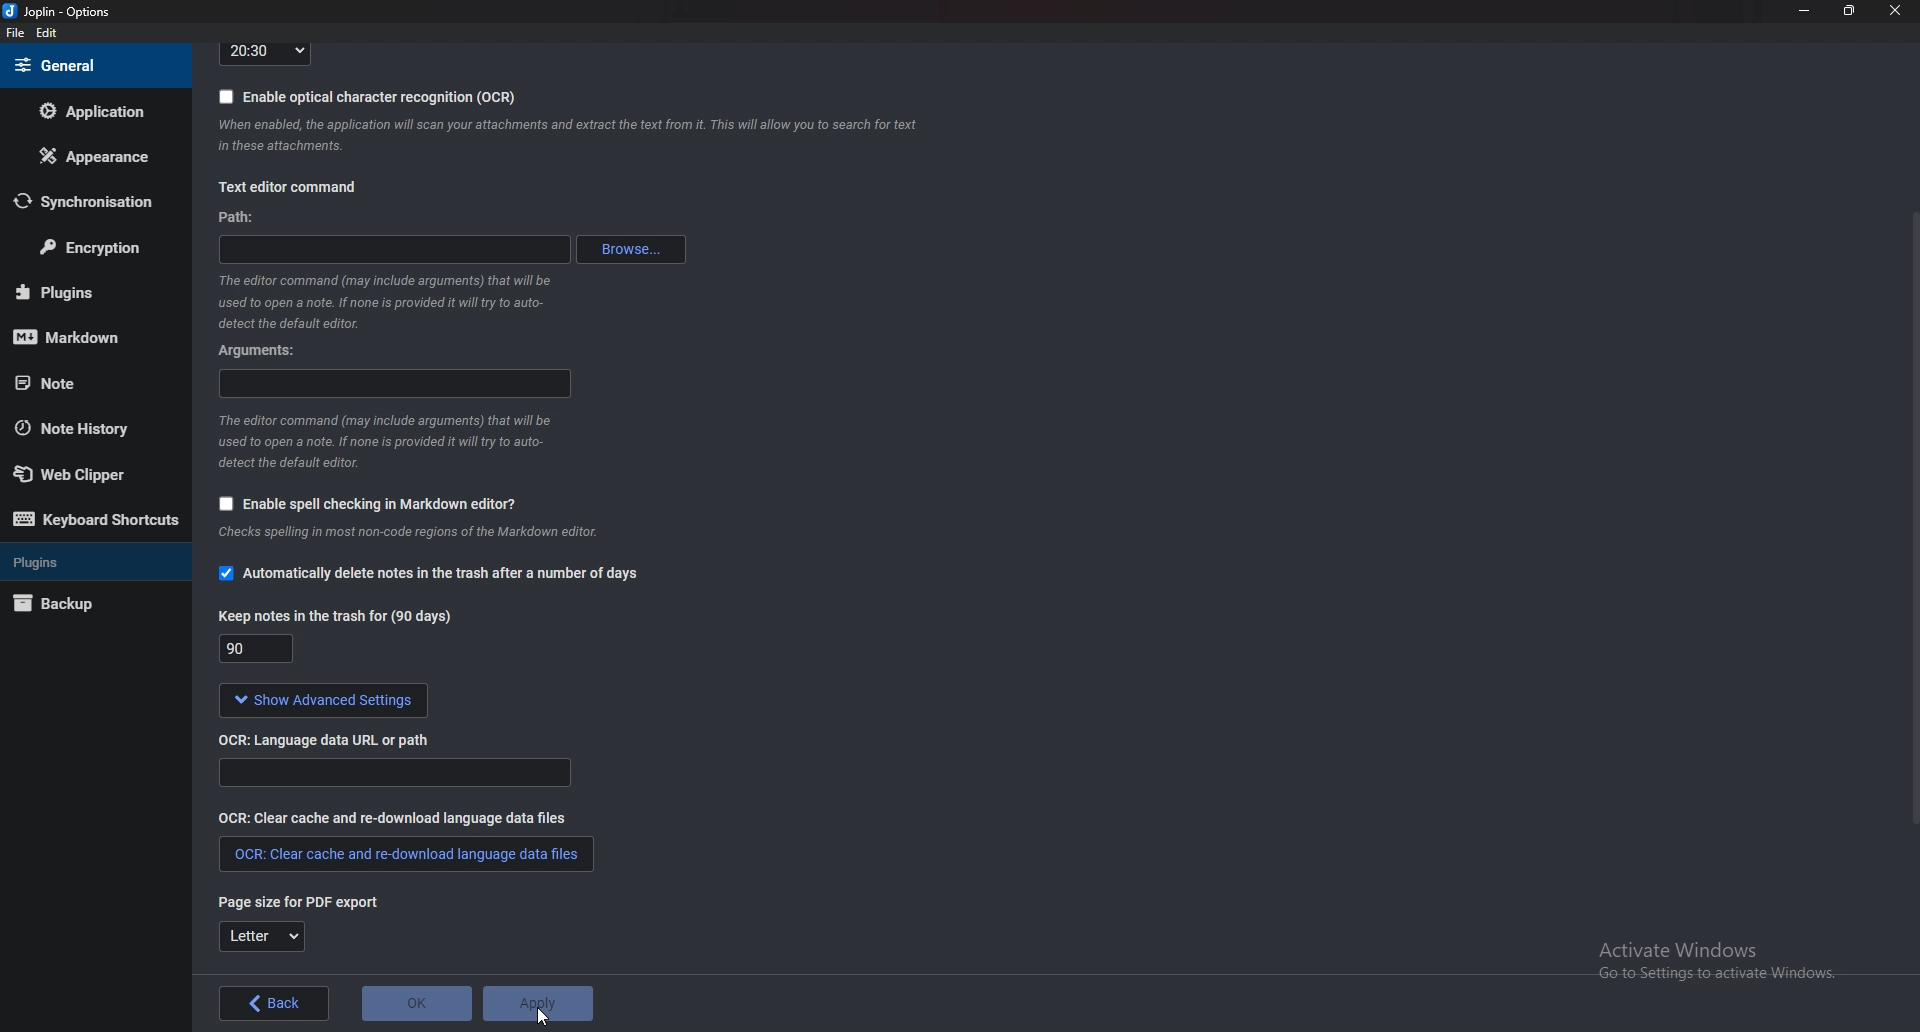  I want to click on info on ocr, so click(569, 135).